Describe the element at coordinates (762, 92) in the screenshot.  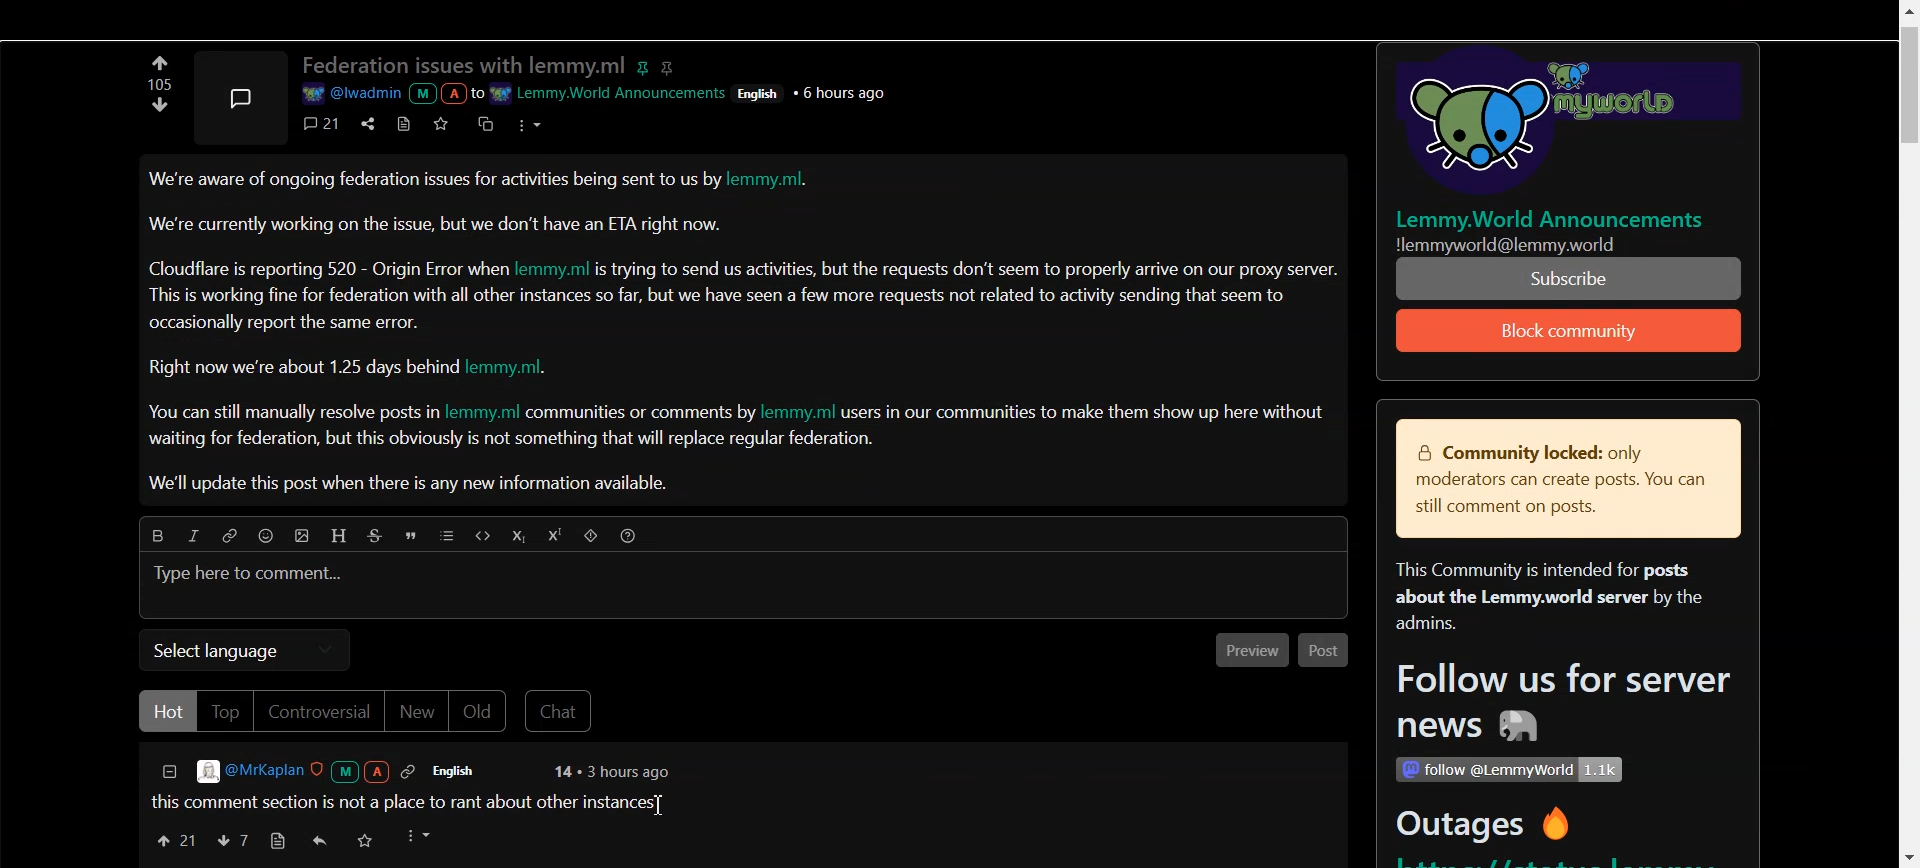
I see `` at that location.